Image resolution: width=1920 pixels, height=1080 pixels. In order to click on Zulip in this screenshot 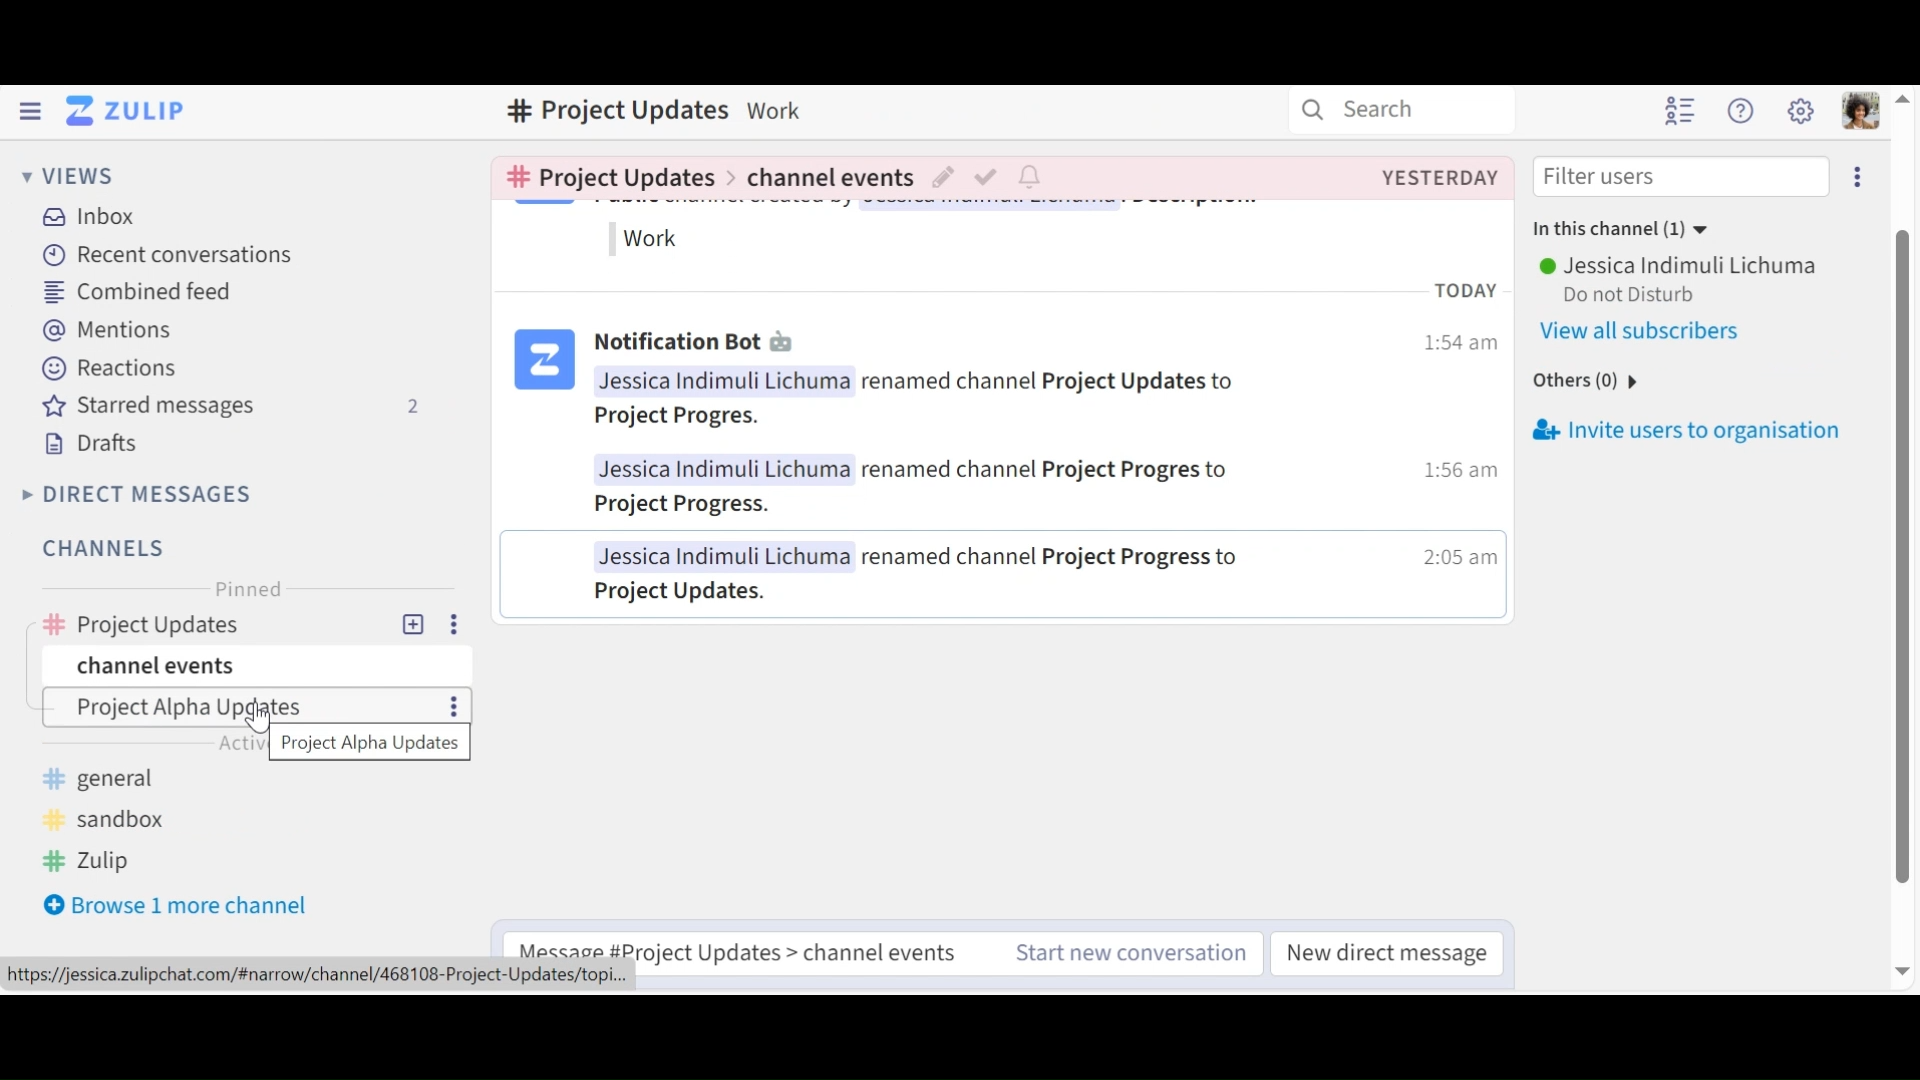, I will do `click(94, 858)`.